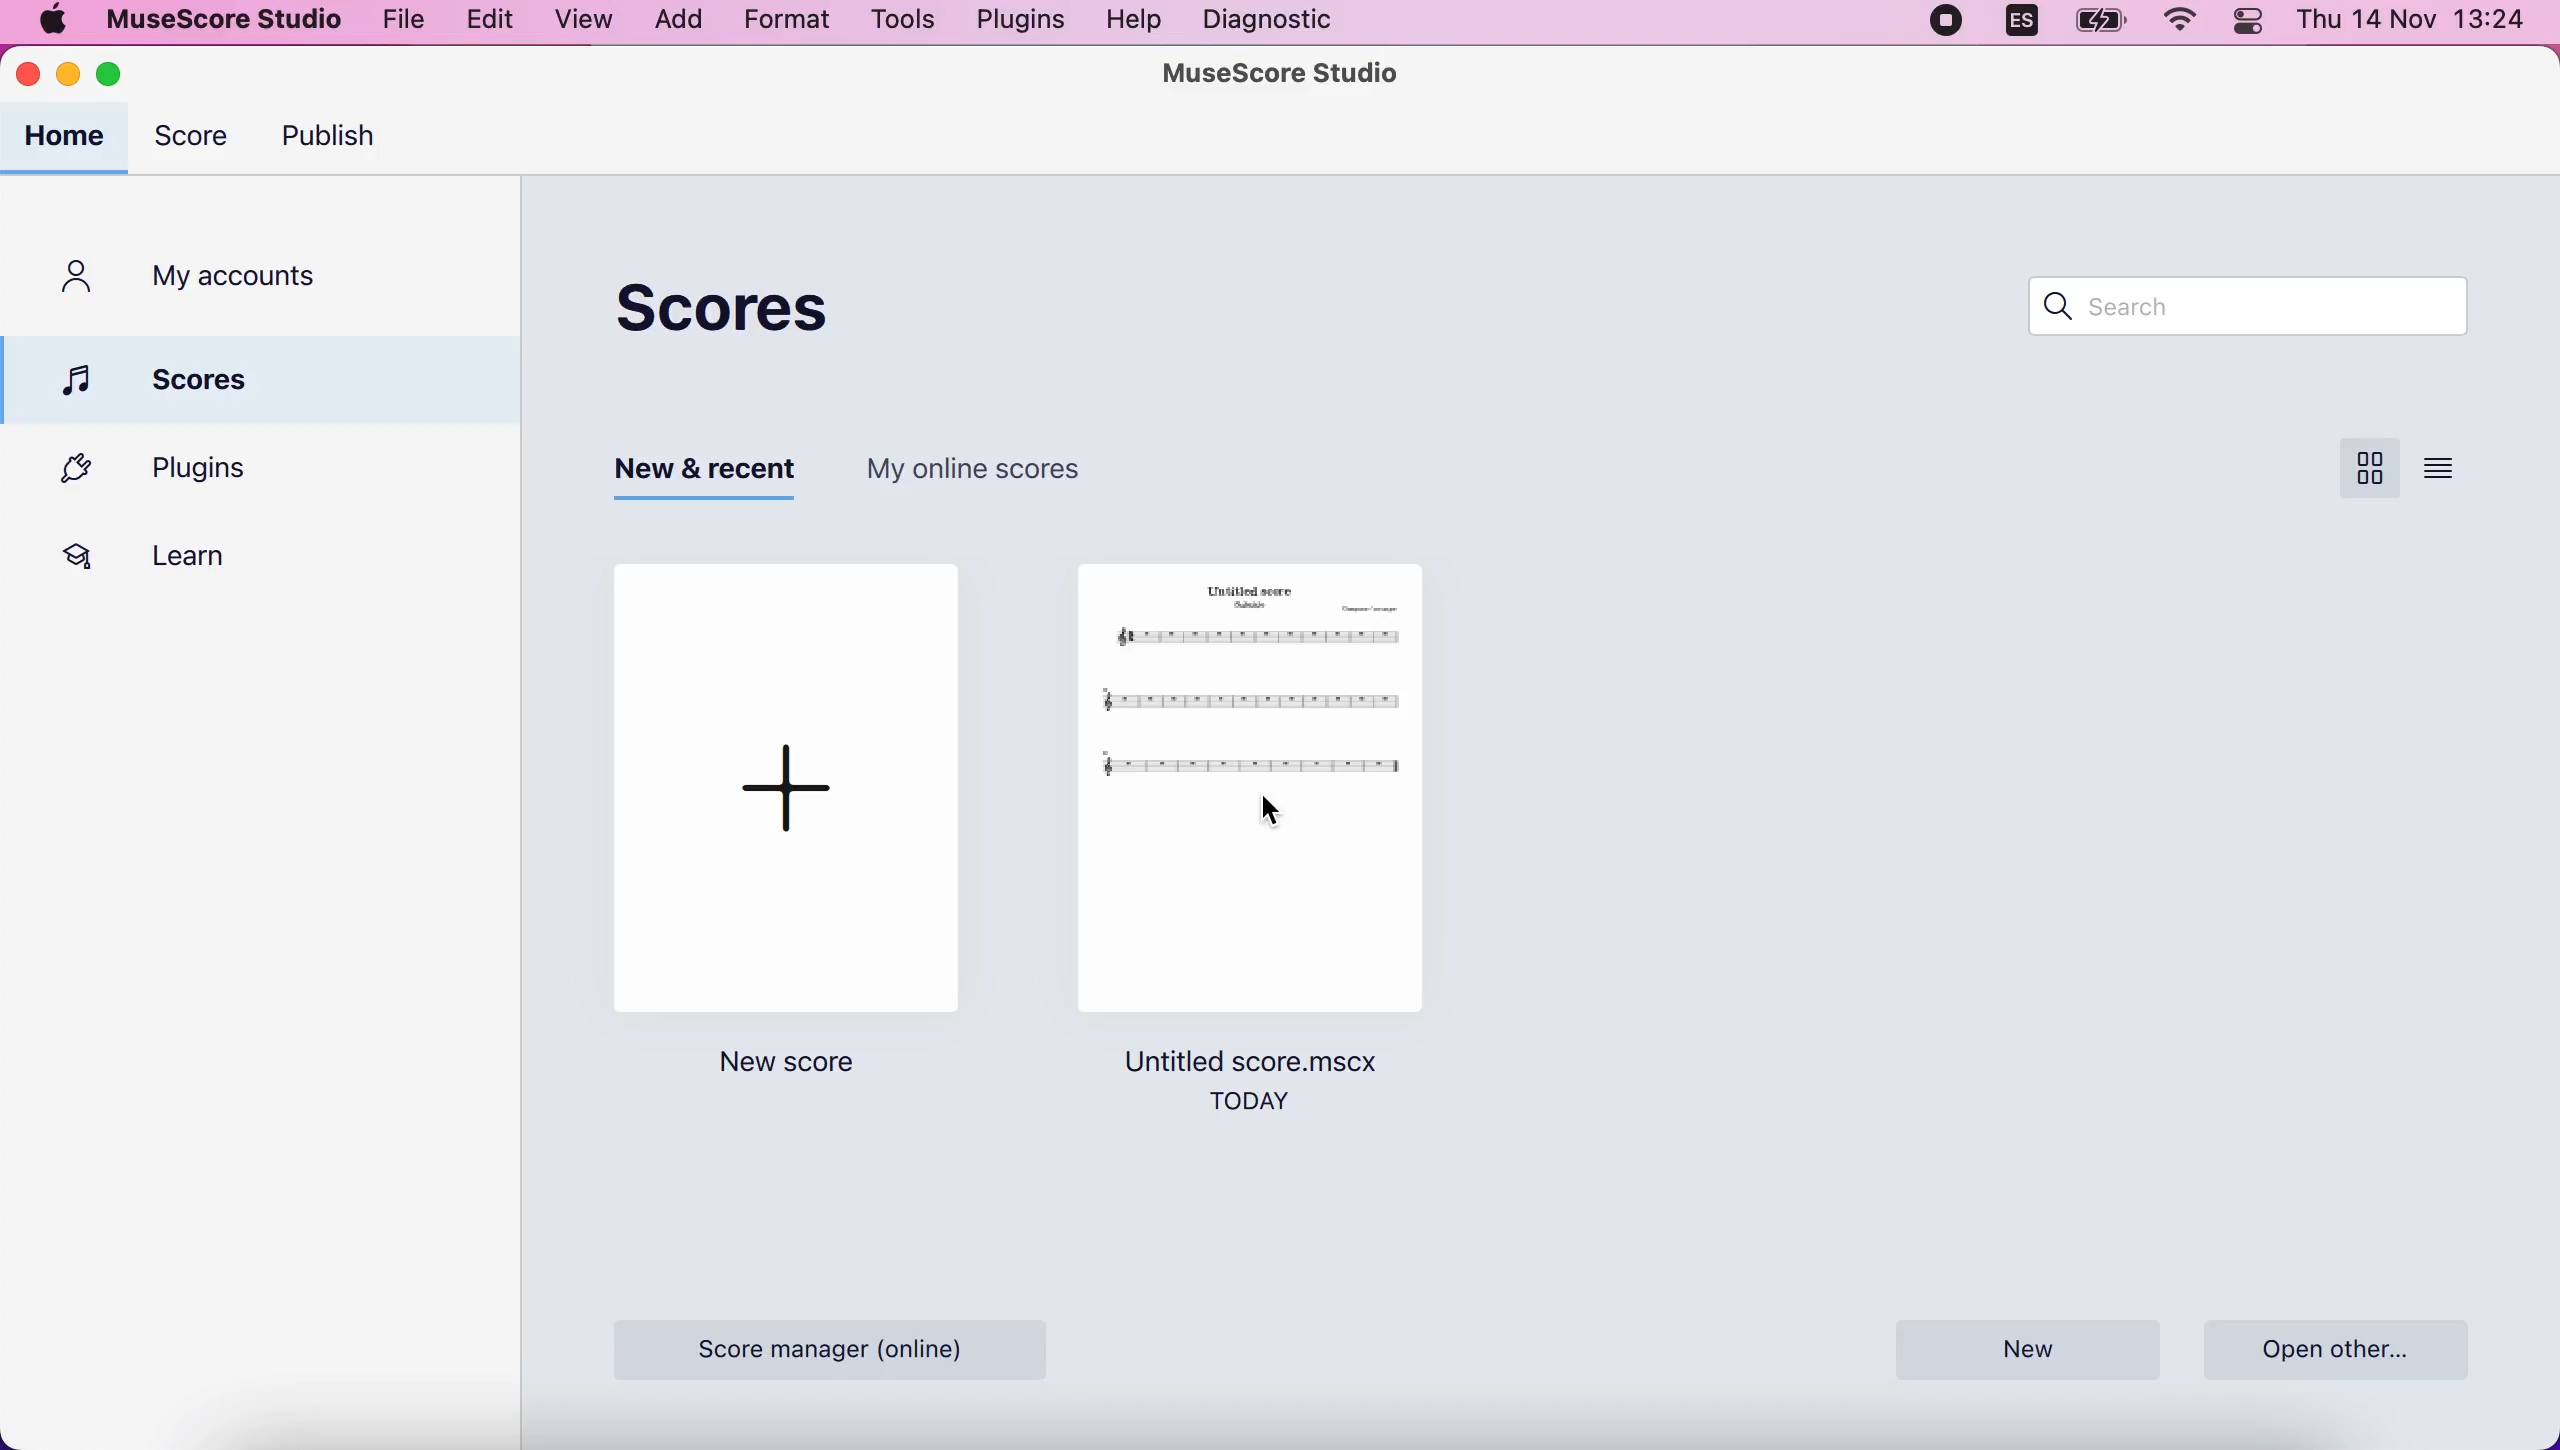 The width and height of the screenshot is (2560, 1450). I want to click on musescore studio, so click(1280, 72).